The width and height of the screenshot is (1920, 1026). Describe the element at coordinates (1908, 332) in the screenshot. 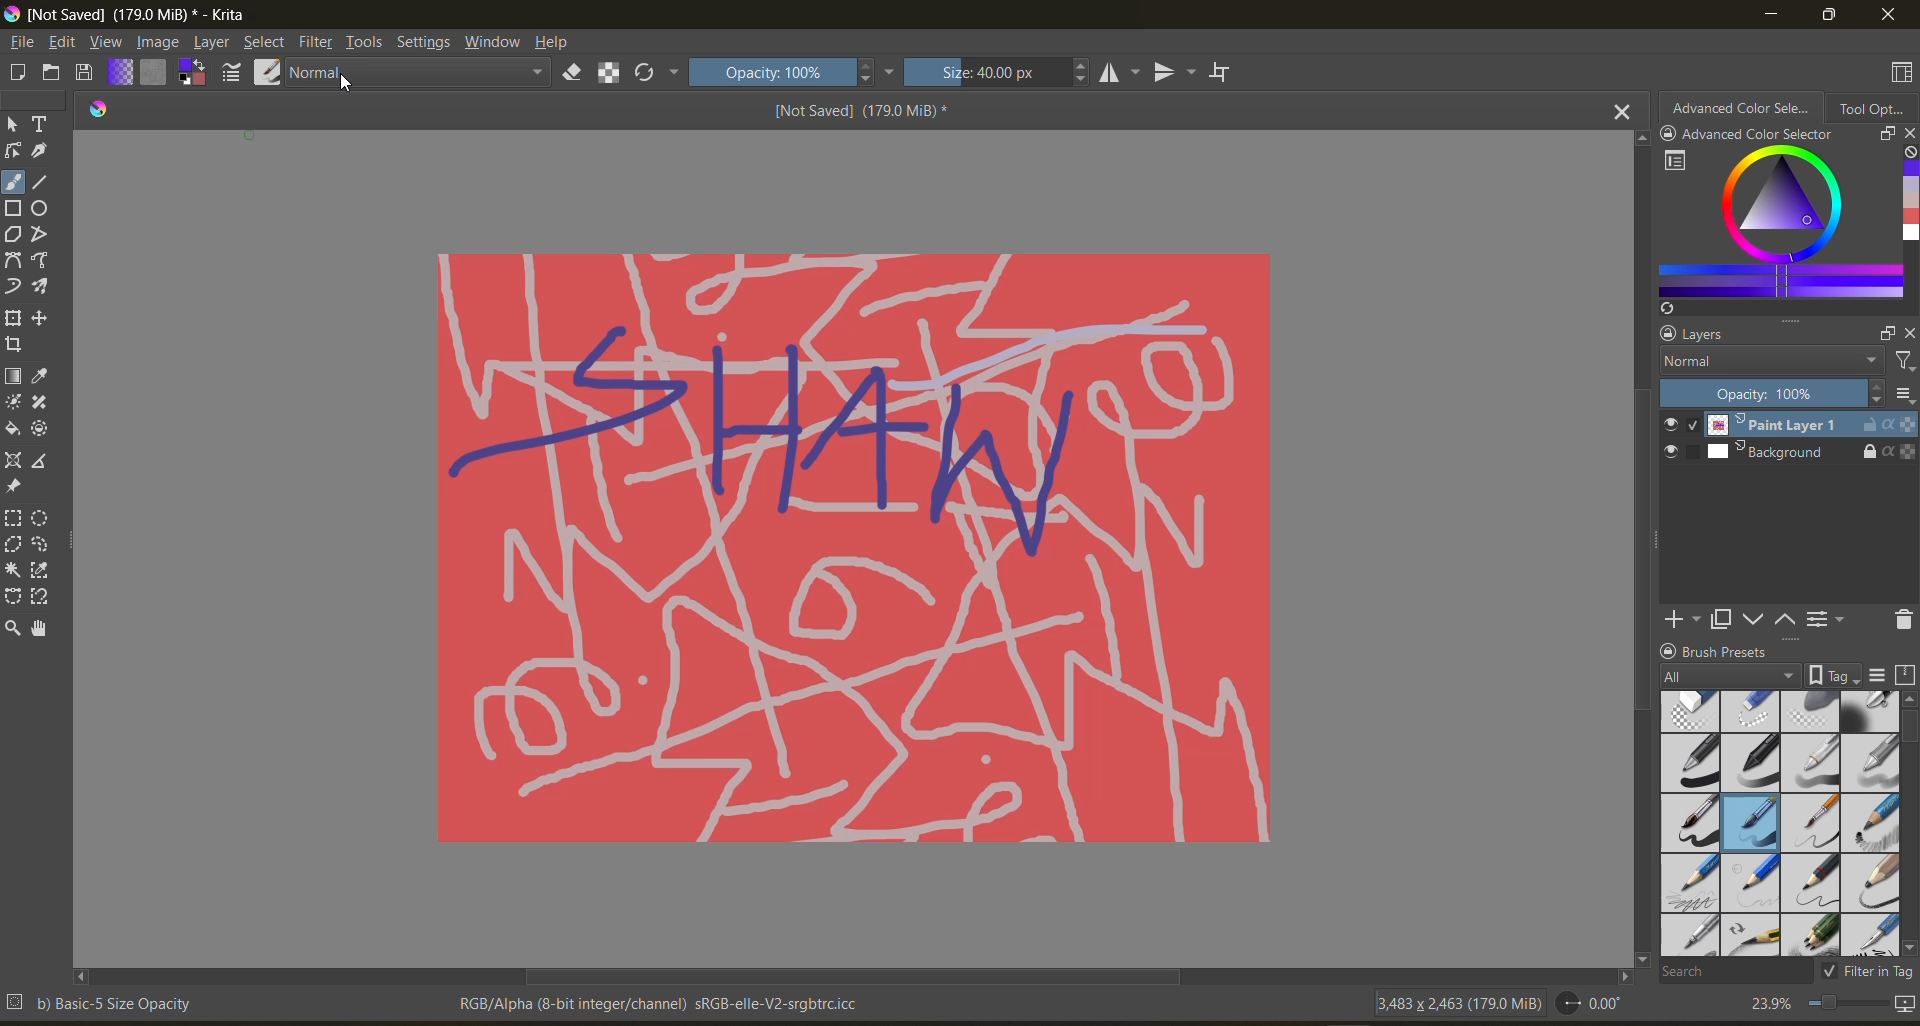

I see `close docker` at that location.